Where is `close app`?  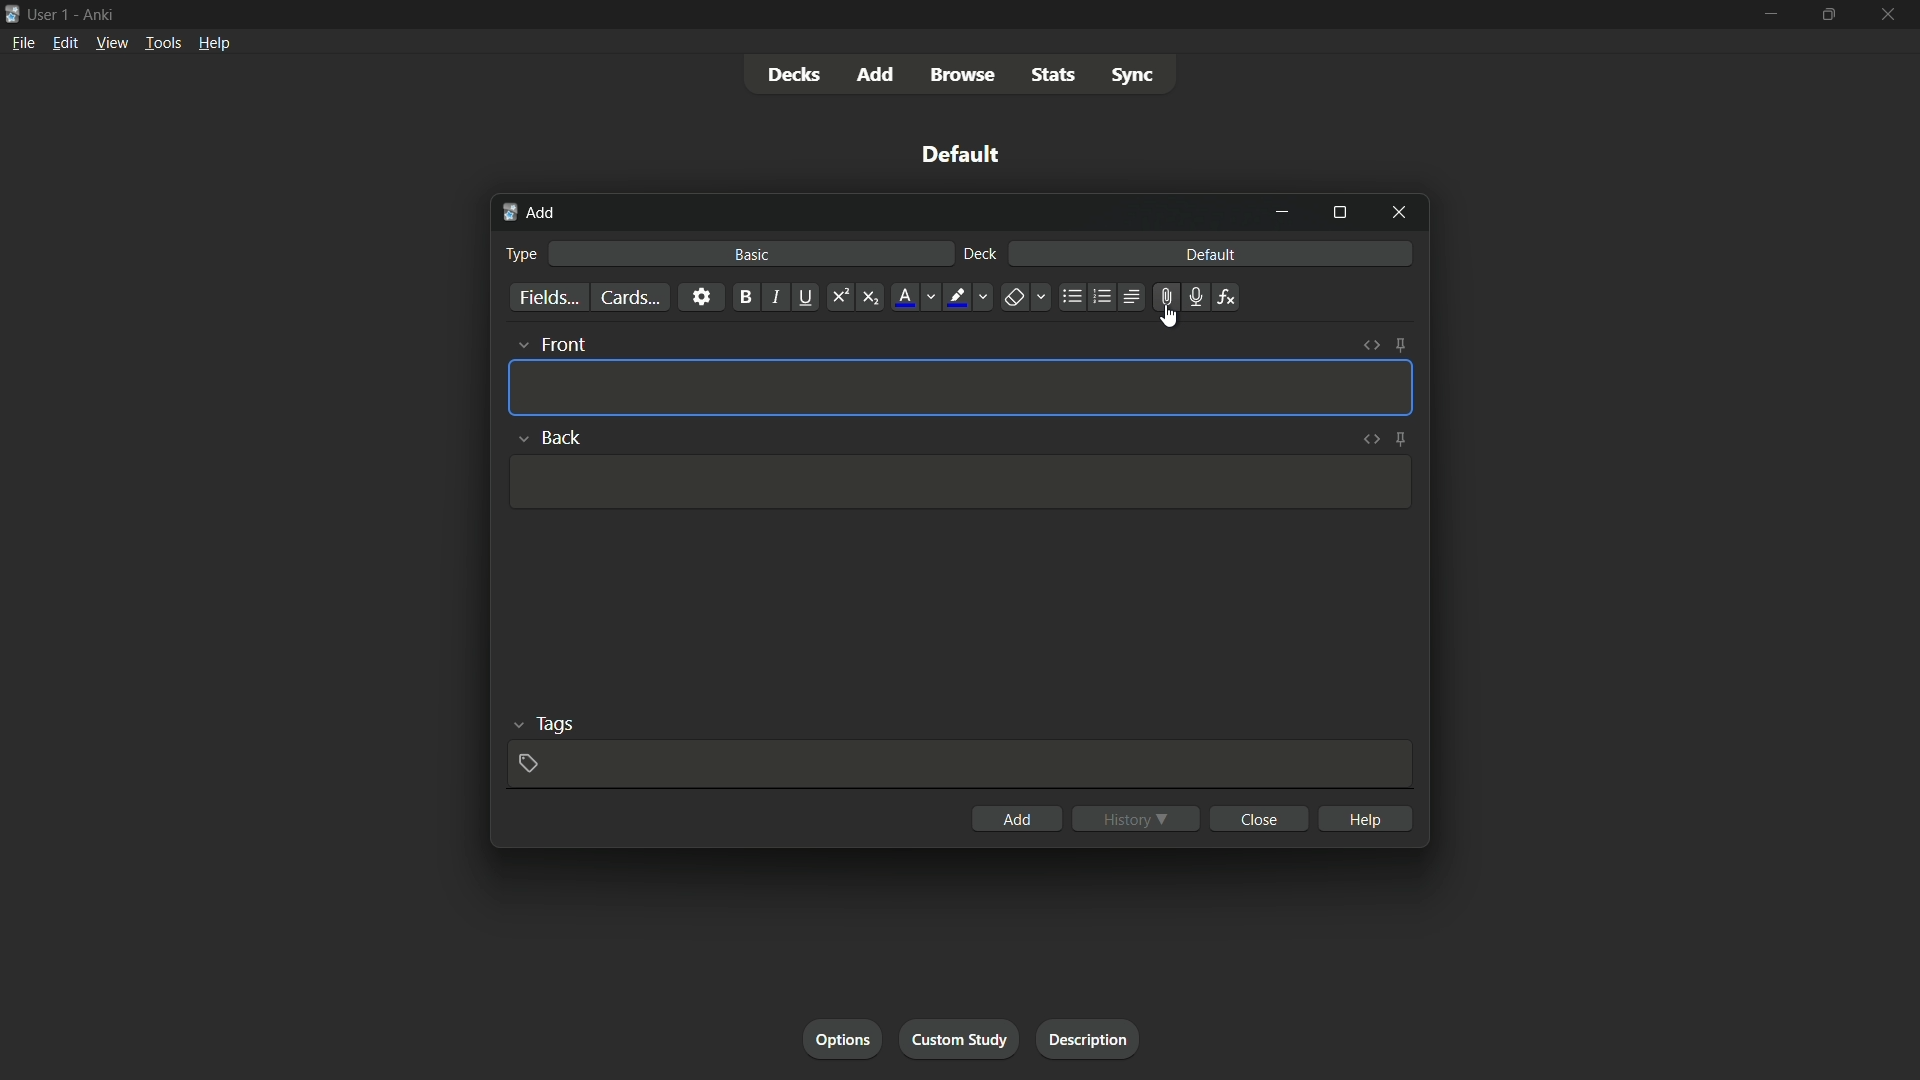
close app is located at coordinates (1891, 15).